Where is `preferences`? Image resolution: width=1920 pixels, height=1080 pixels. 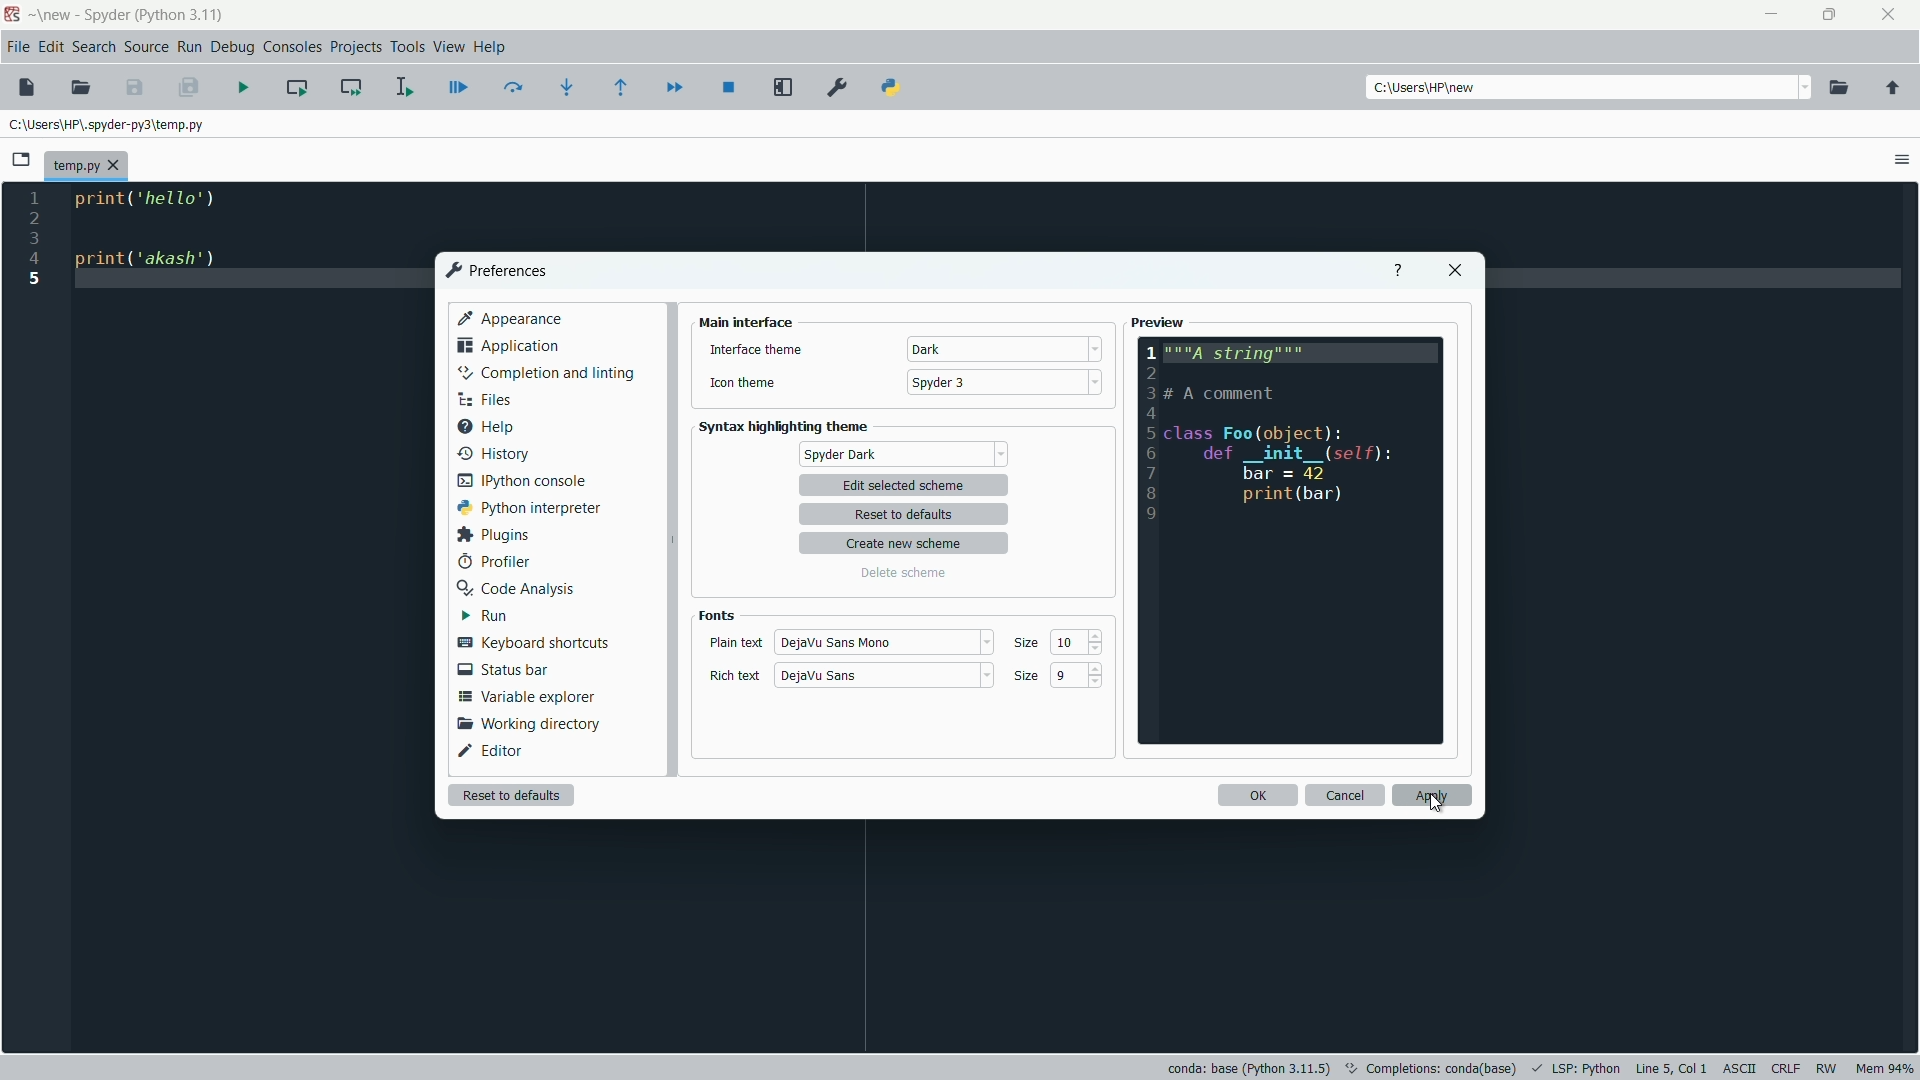 preferences is located at coordinates (494, 270).